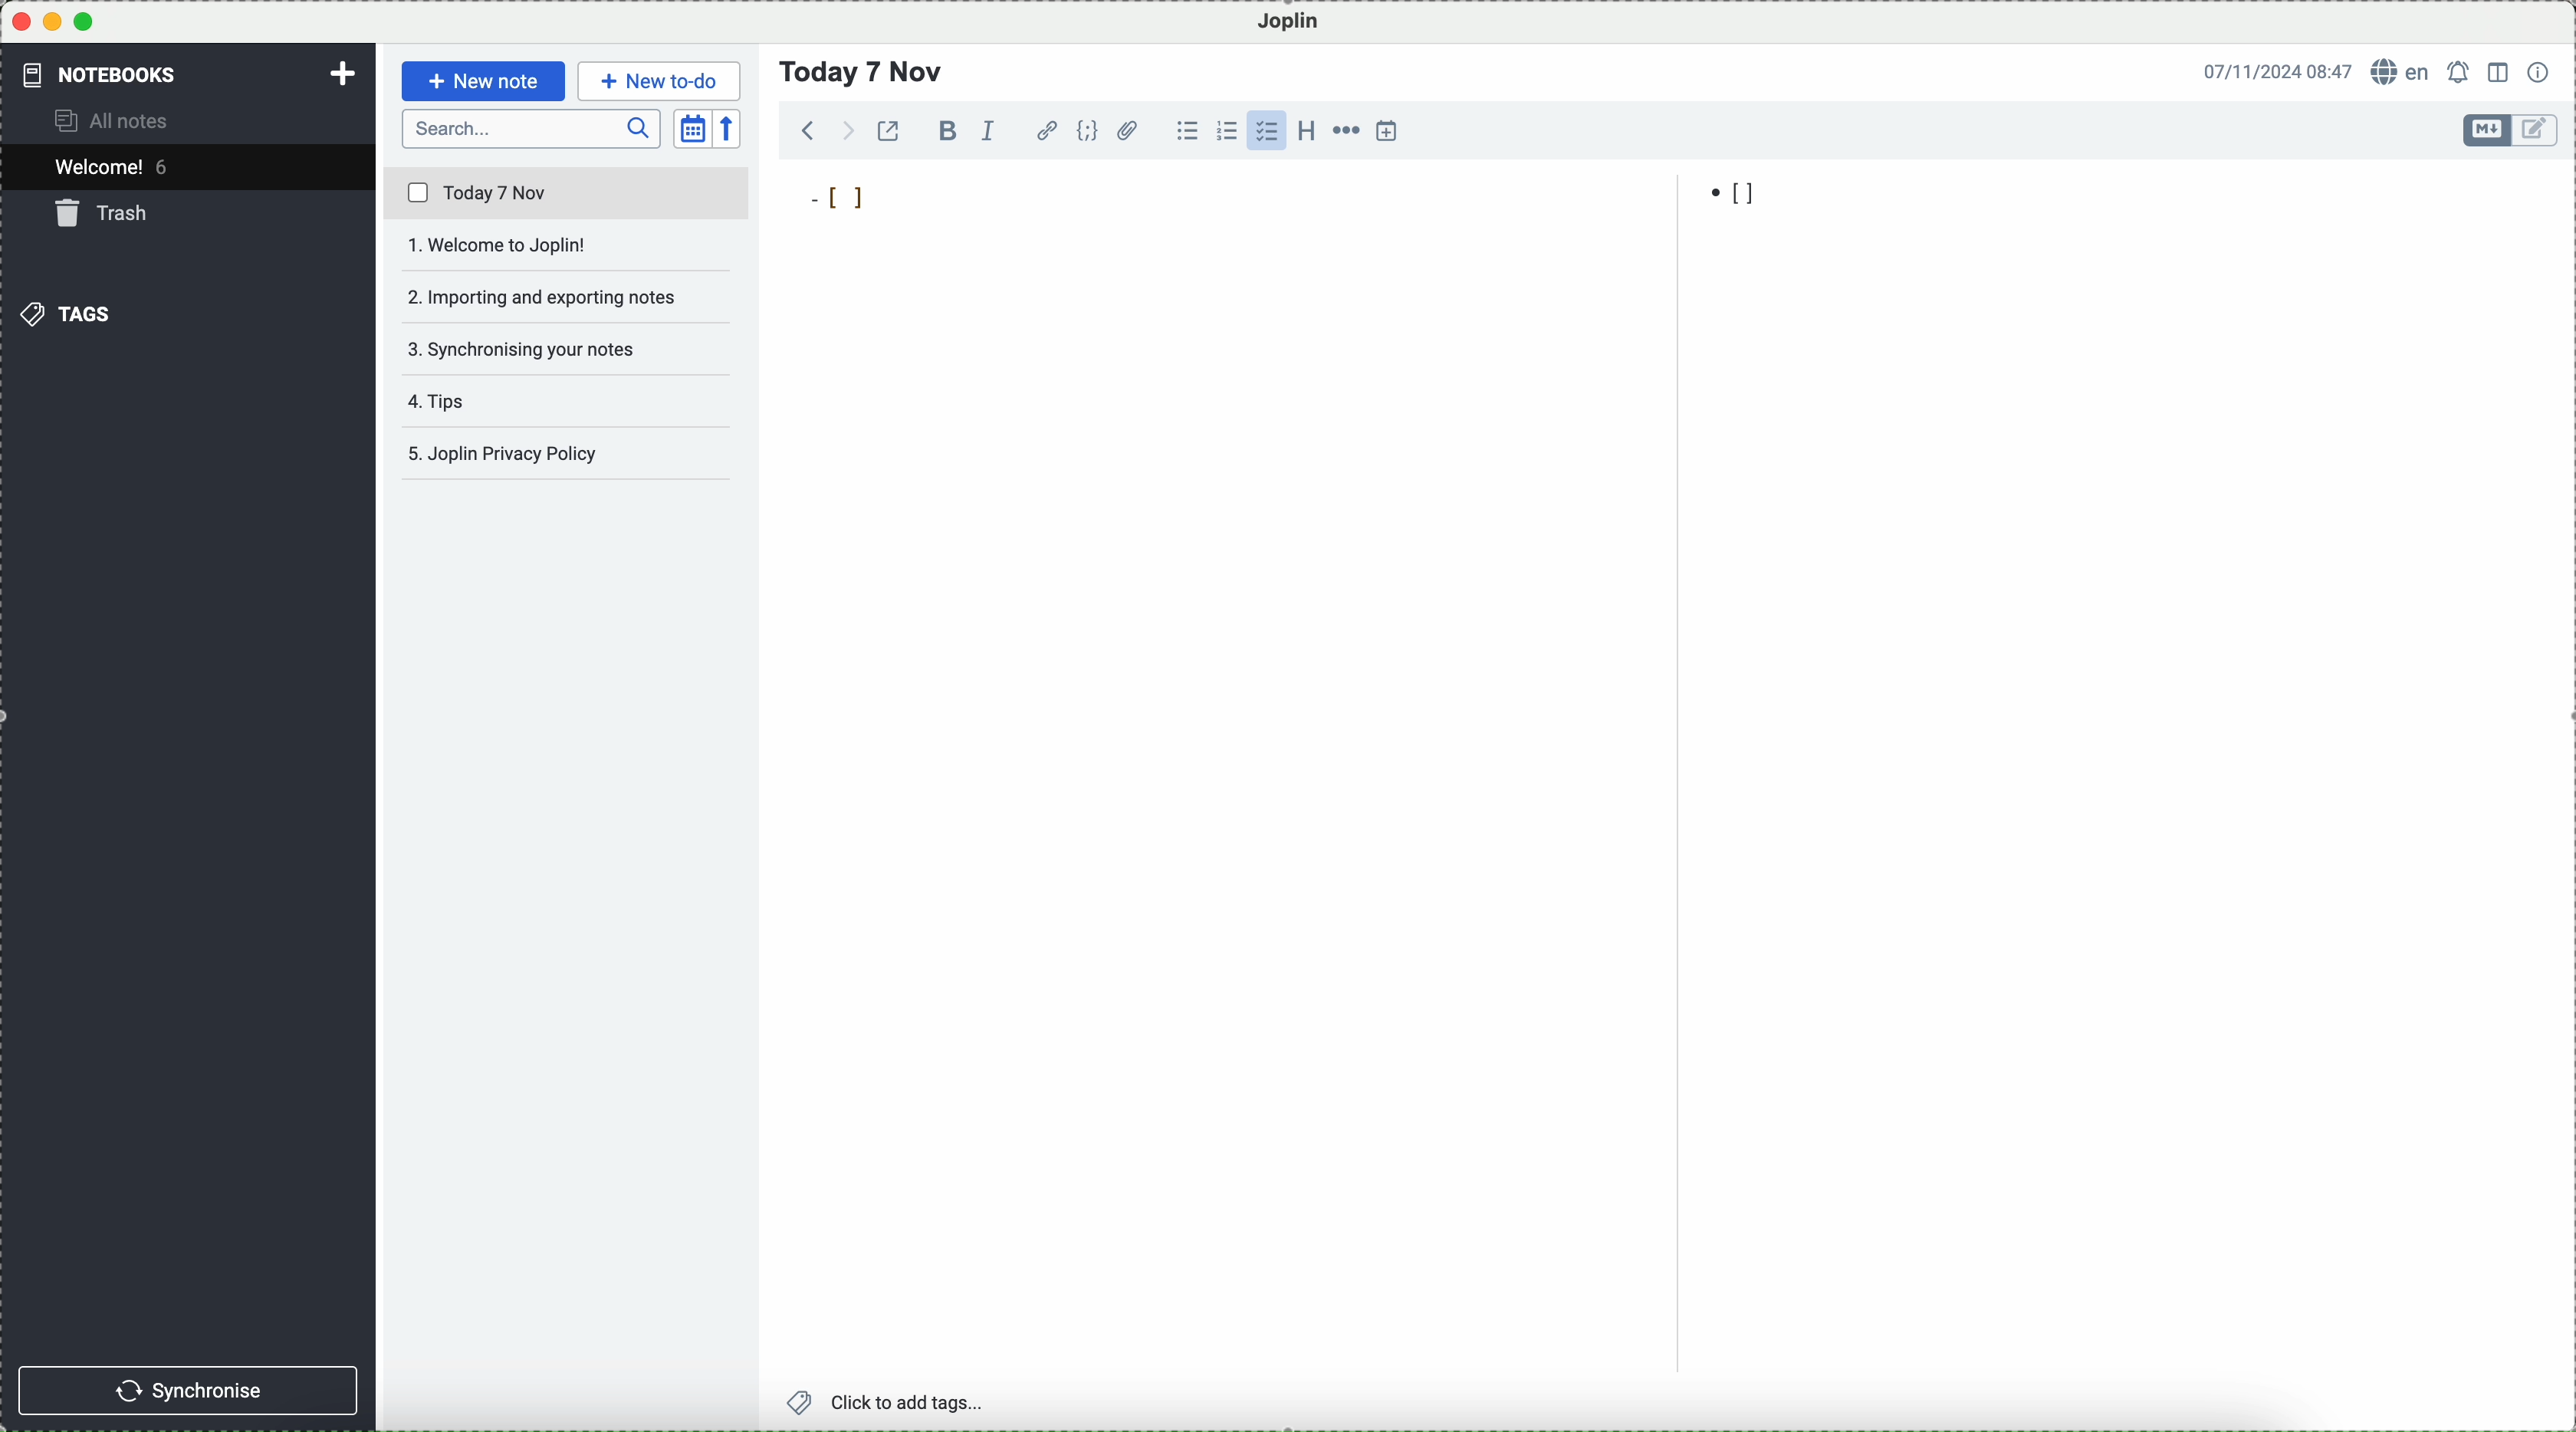  What do you see at coordinates (343, 76) in the screenshot?
I see `add new notebook` at bounding box center [343, 76].